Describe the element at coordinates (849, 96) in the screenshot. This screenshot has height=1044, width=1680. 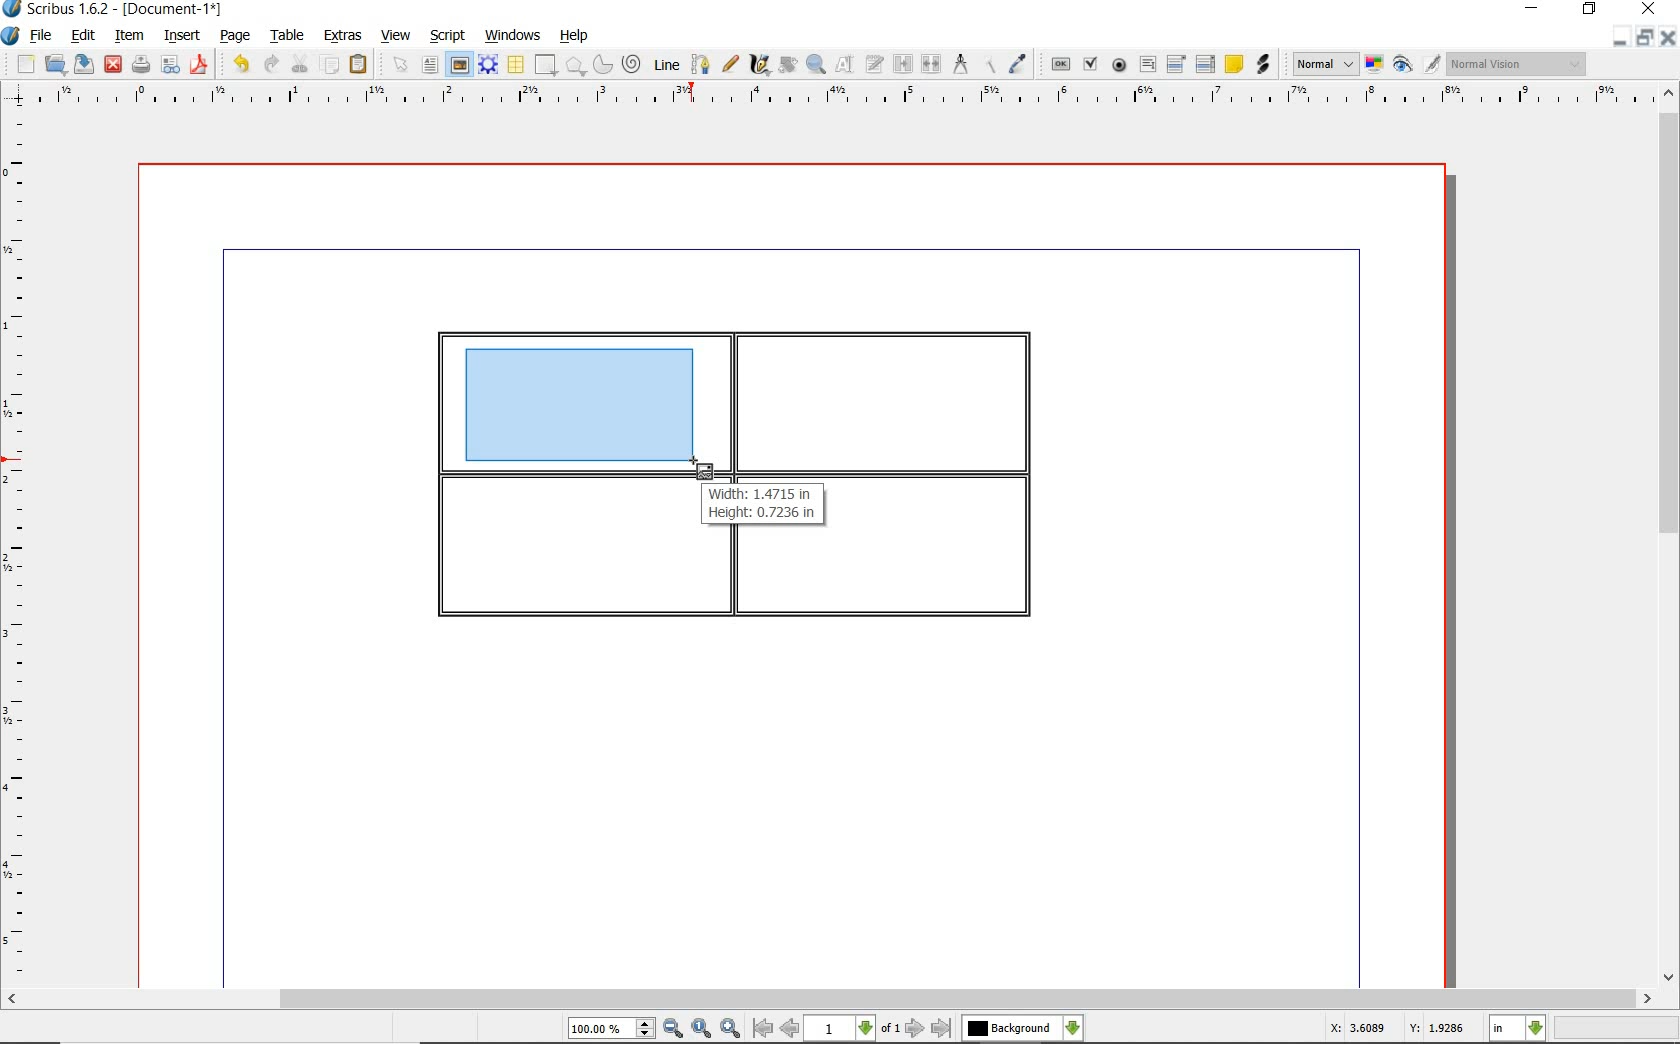
I see `ruler` at that location.